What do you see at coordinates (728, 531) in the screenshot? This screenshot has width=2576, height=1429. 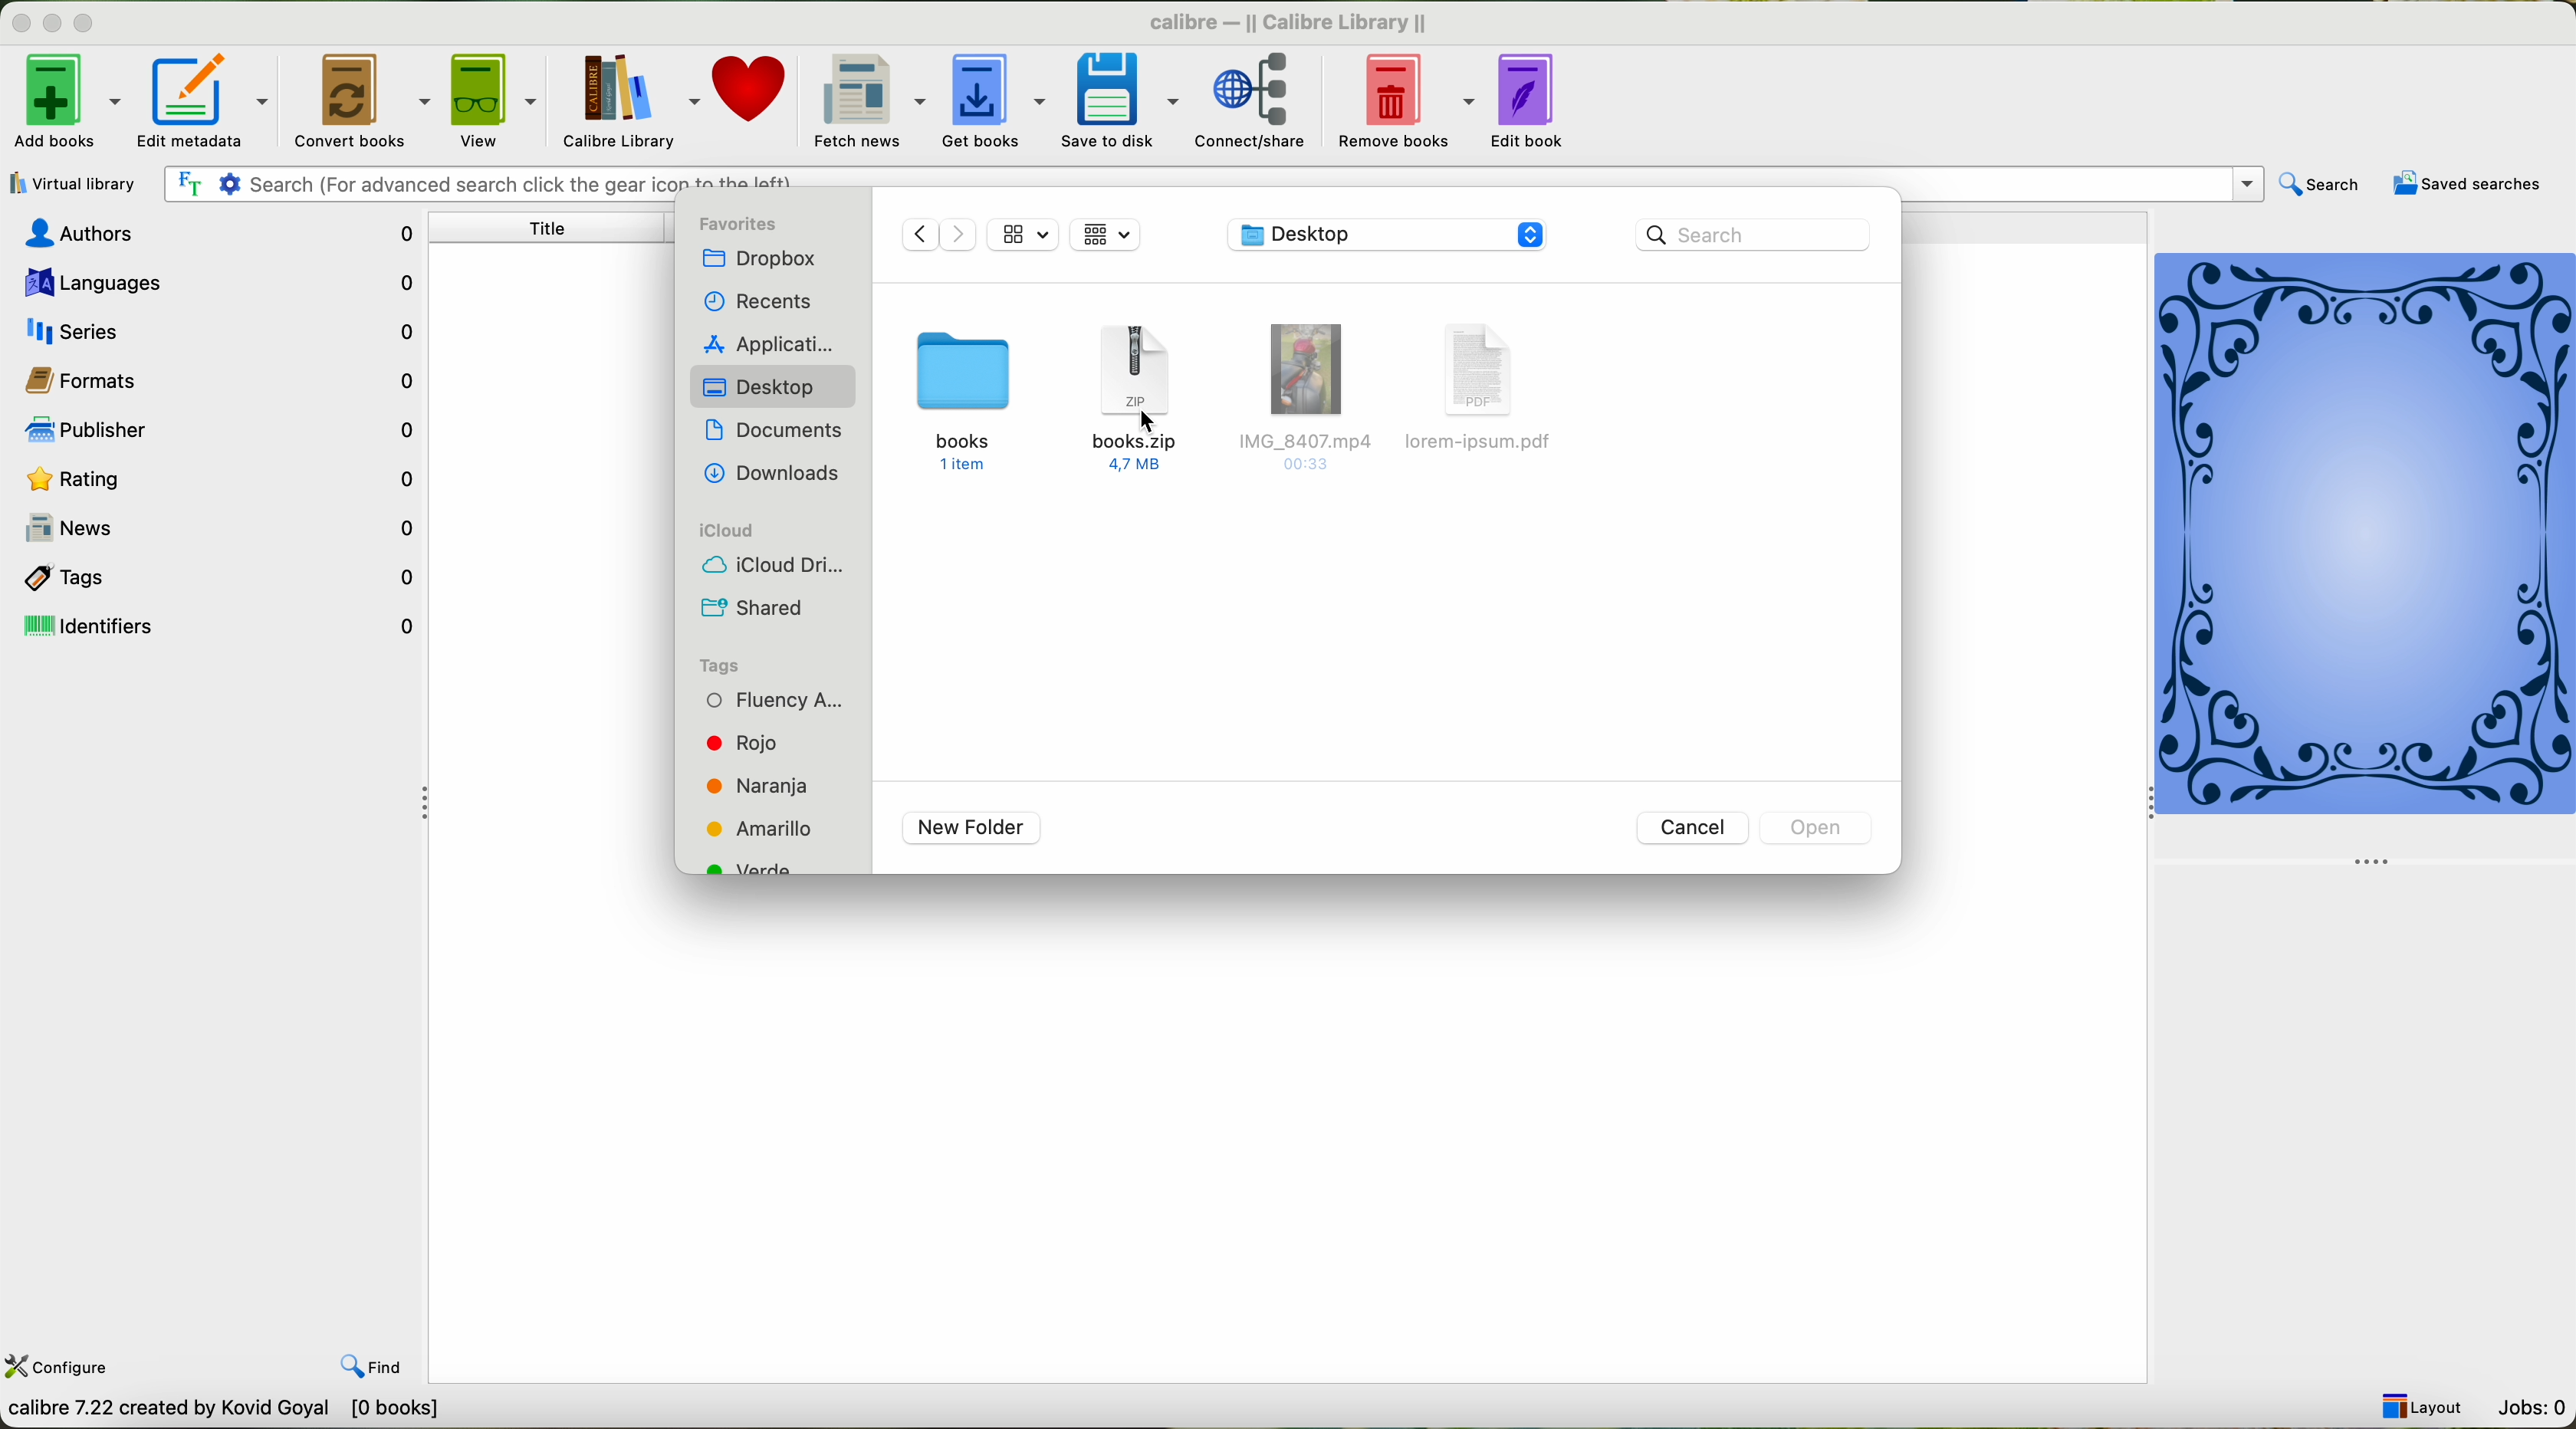 I see `icloud` at bounding box center [728, 531].